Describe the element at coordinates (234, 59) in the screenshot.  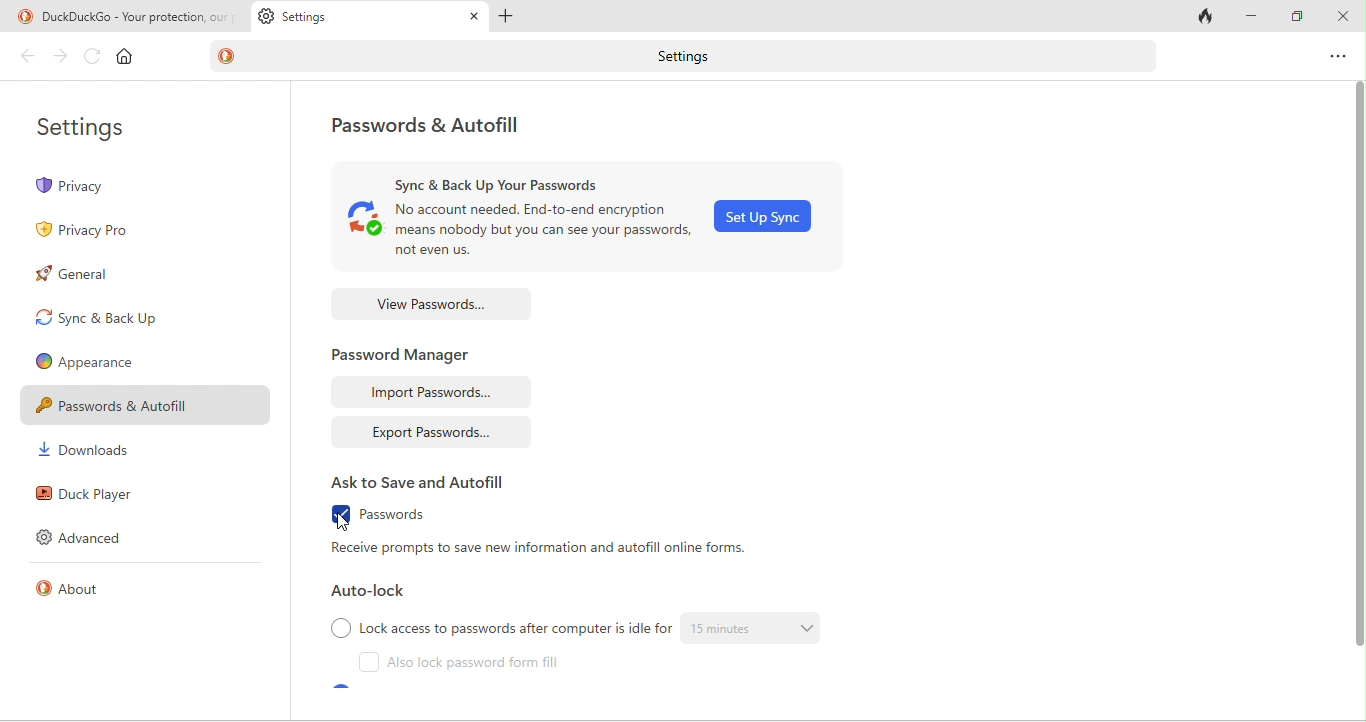
I see `duckduck go logo` at that location.